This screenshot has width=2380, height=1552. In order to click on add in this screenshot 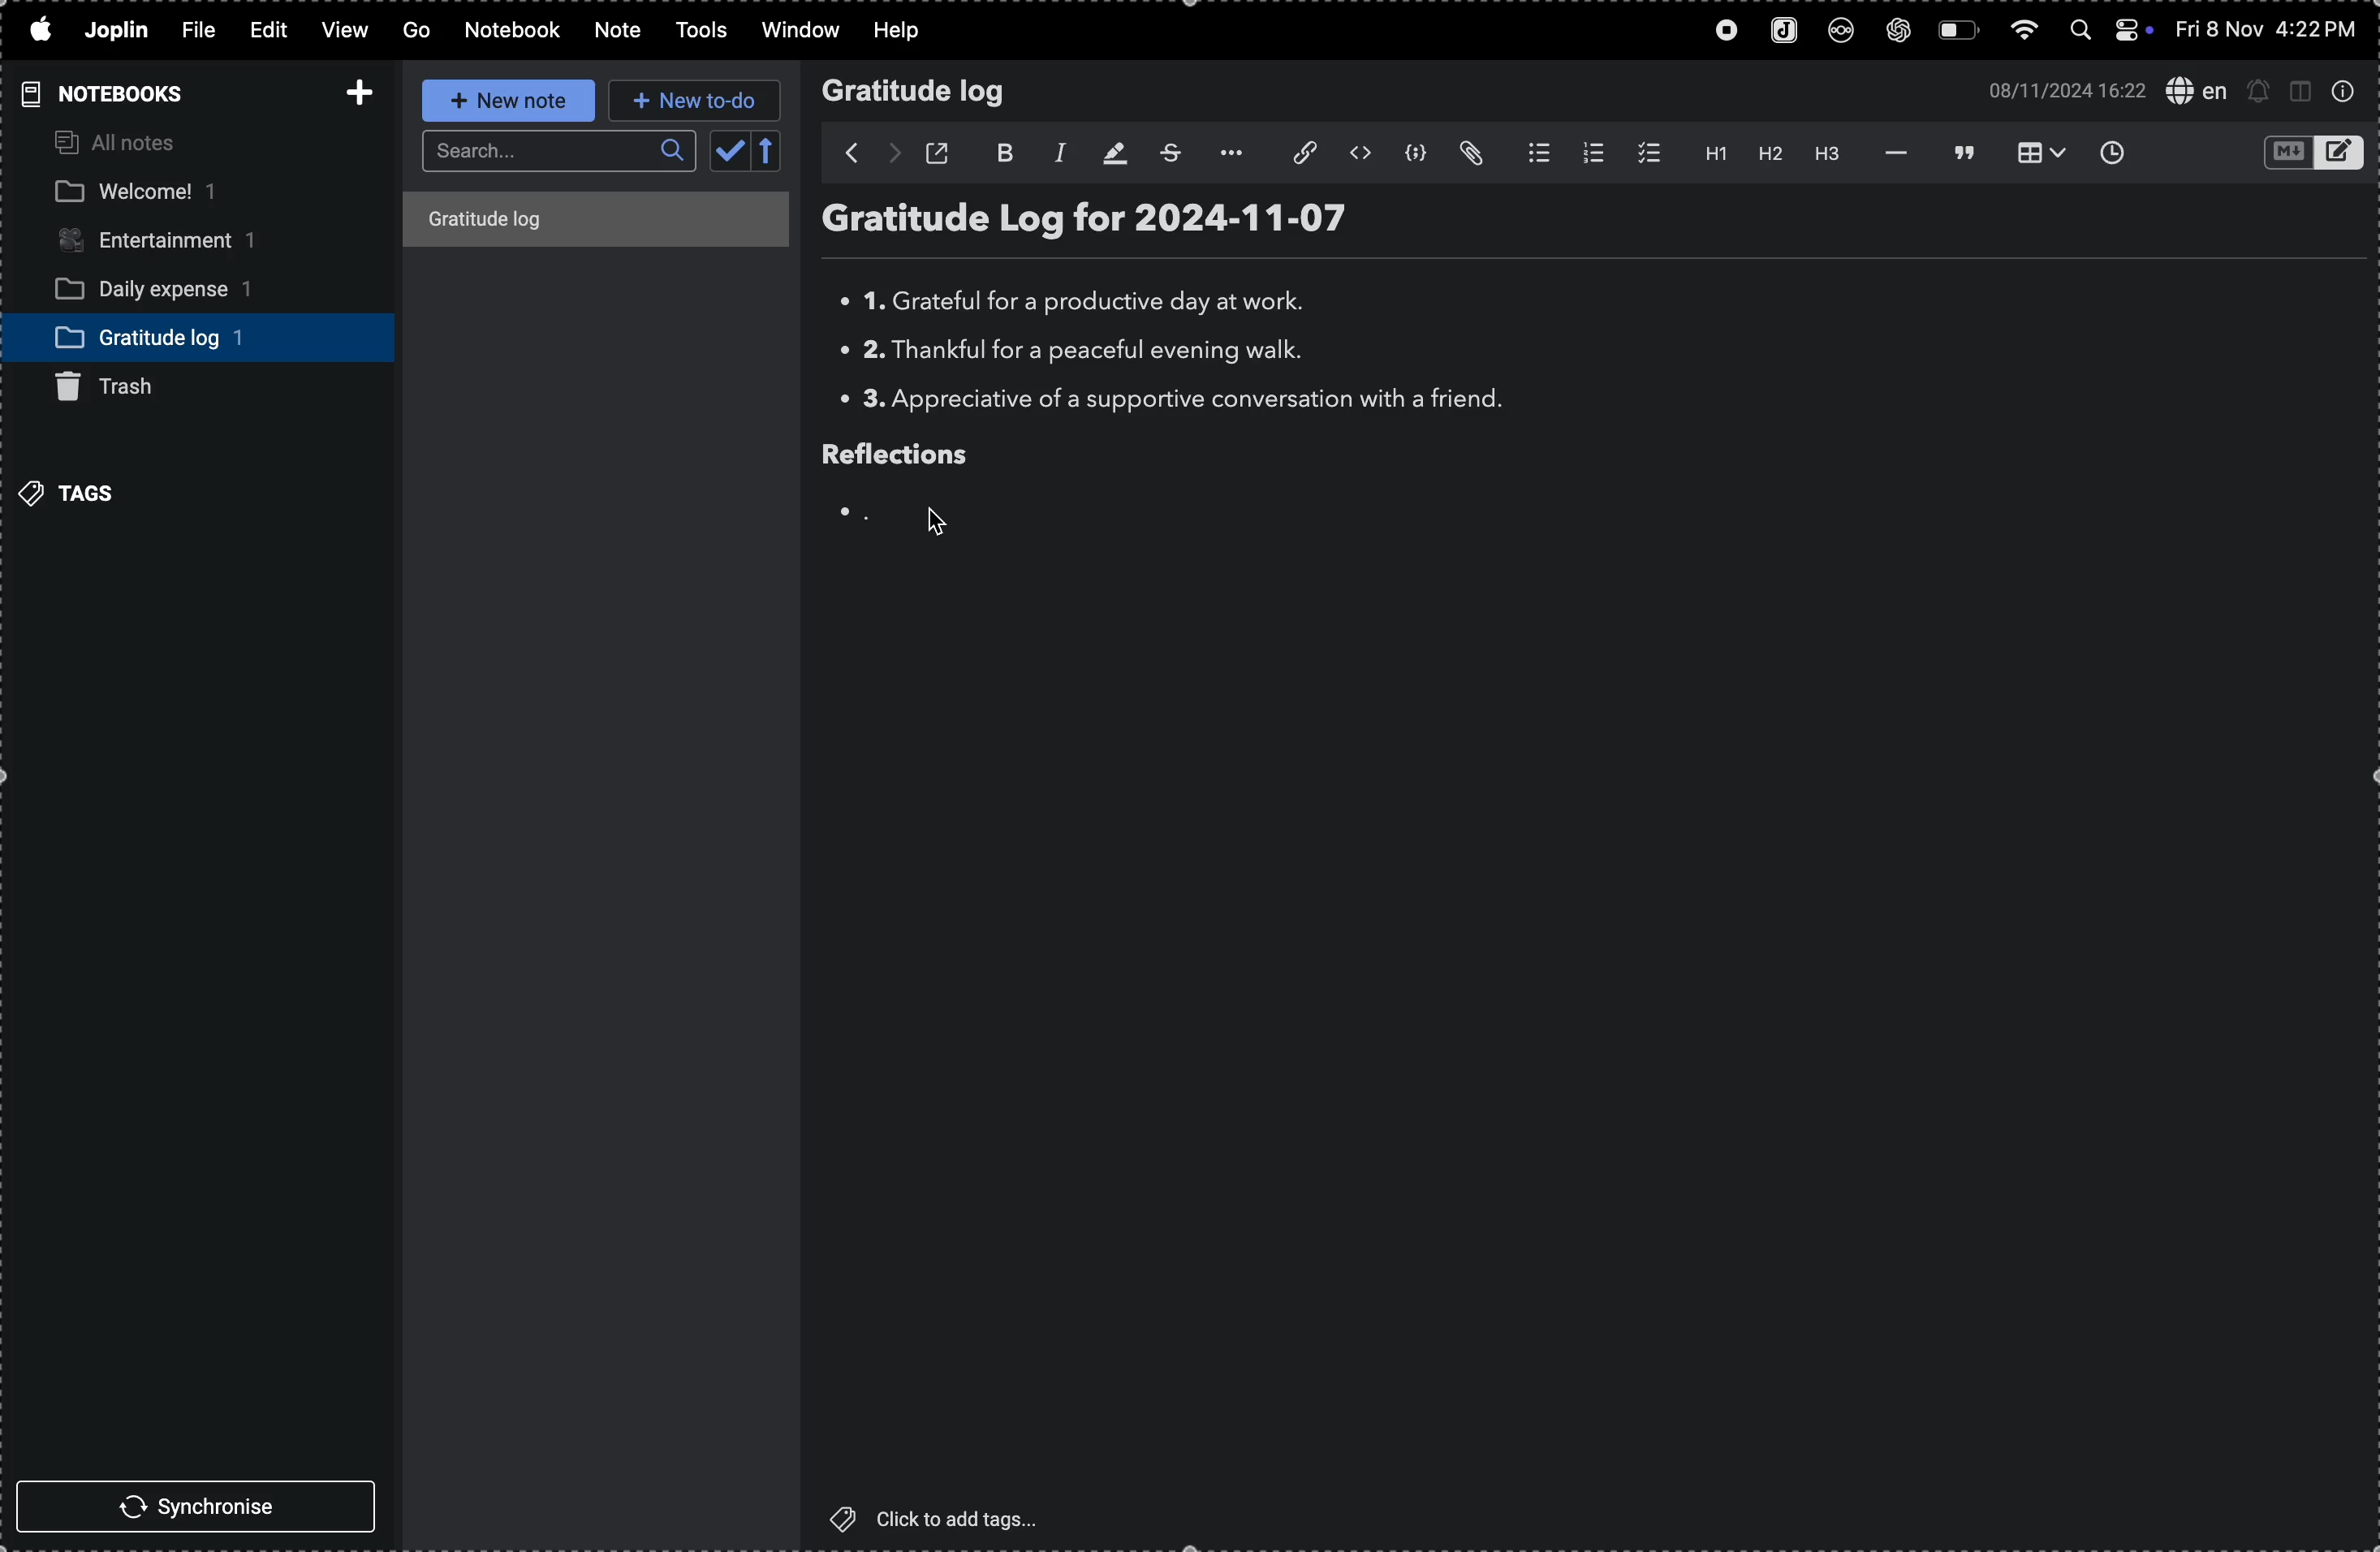, I will do `click(352, 93)`.